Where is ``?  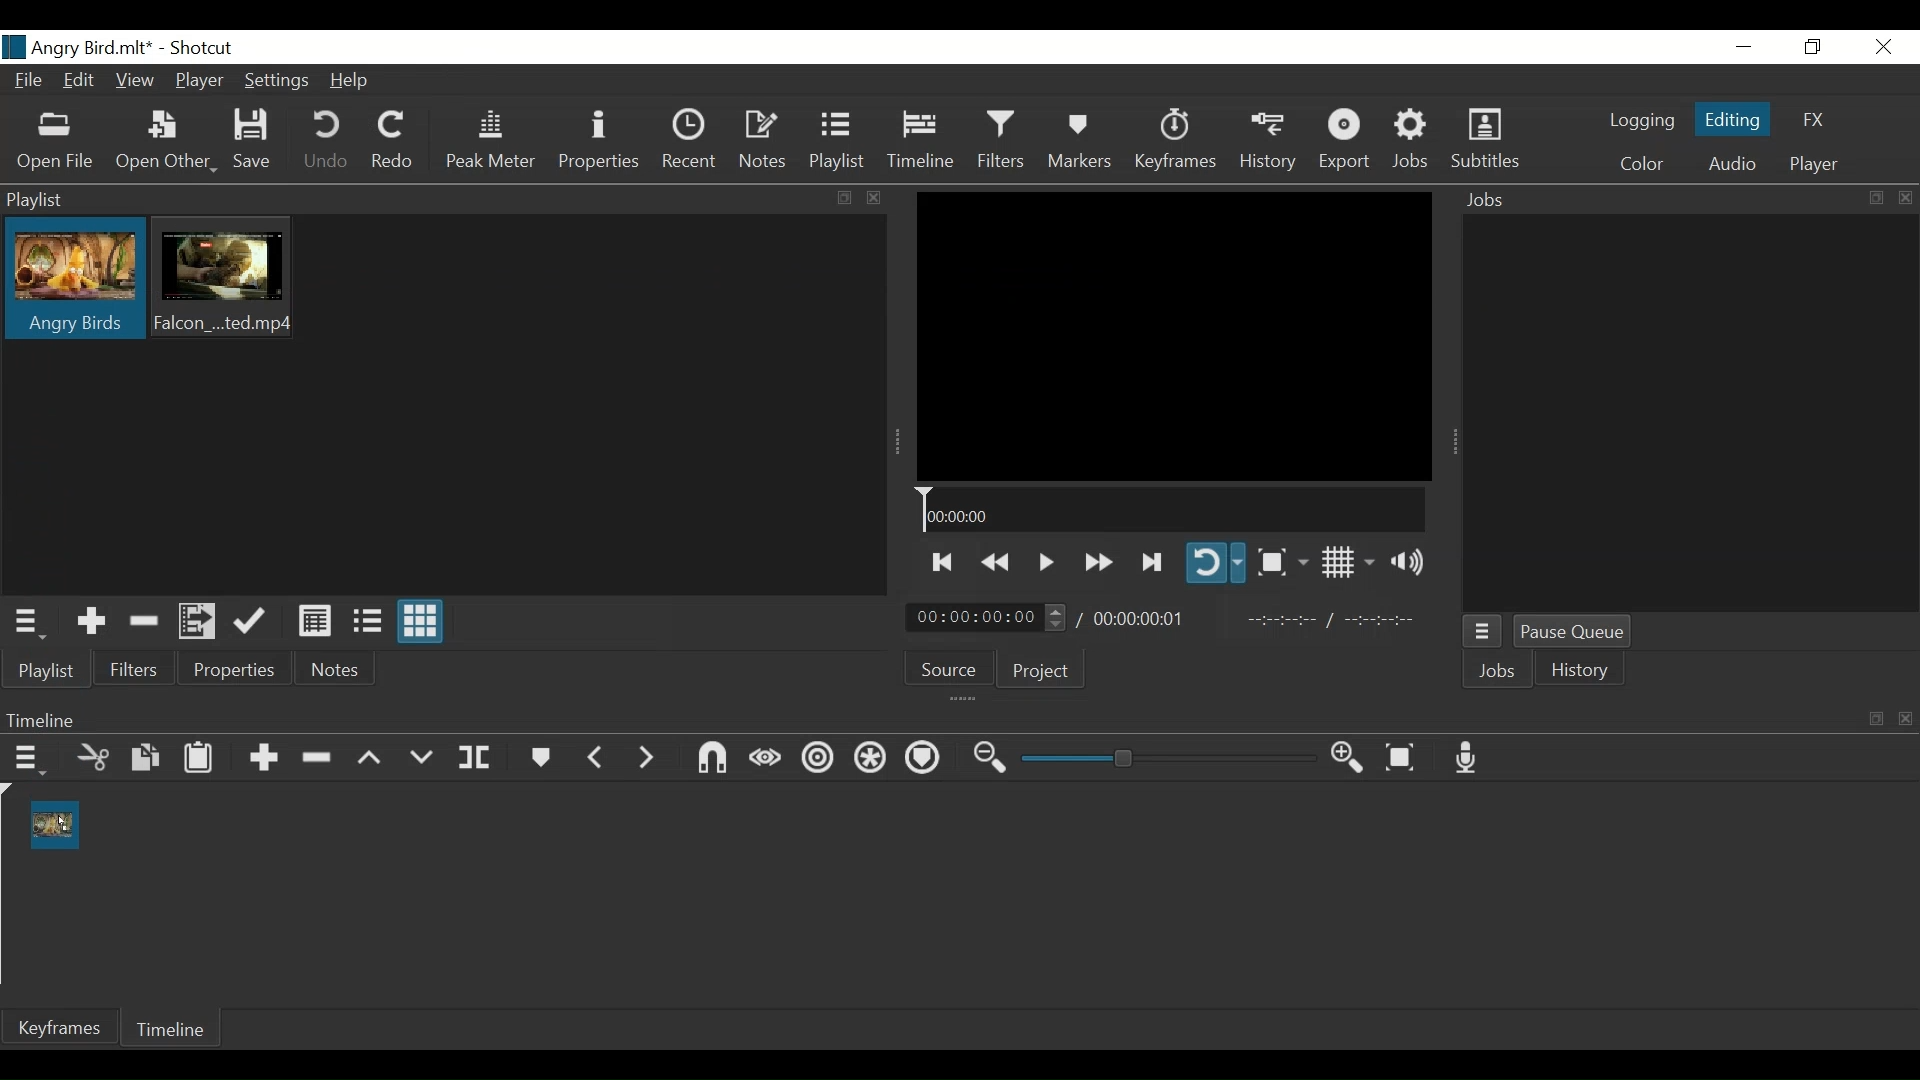
 is located at coordinates (961, 718).